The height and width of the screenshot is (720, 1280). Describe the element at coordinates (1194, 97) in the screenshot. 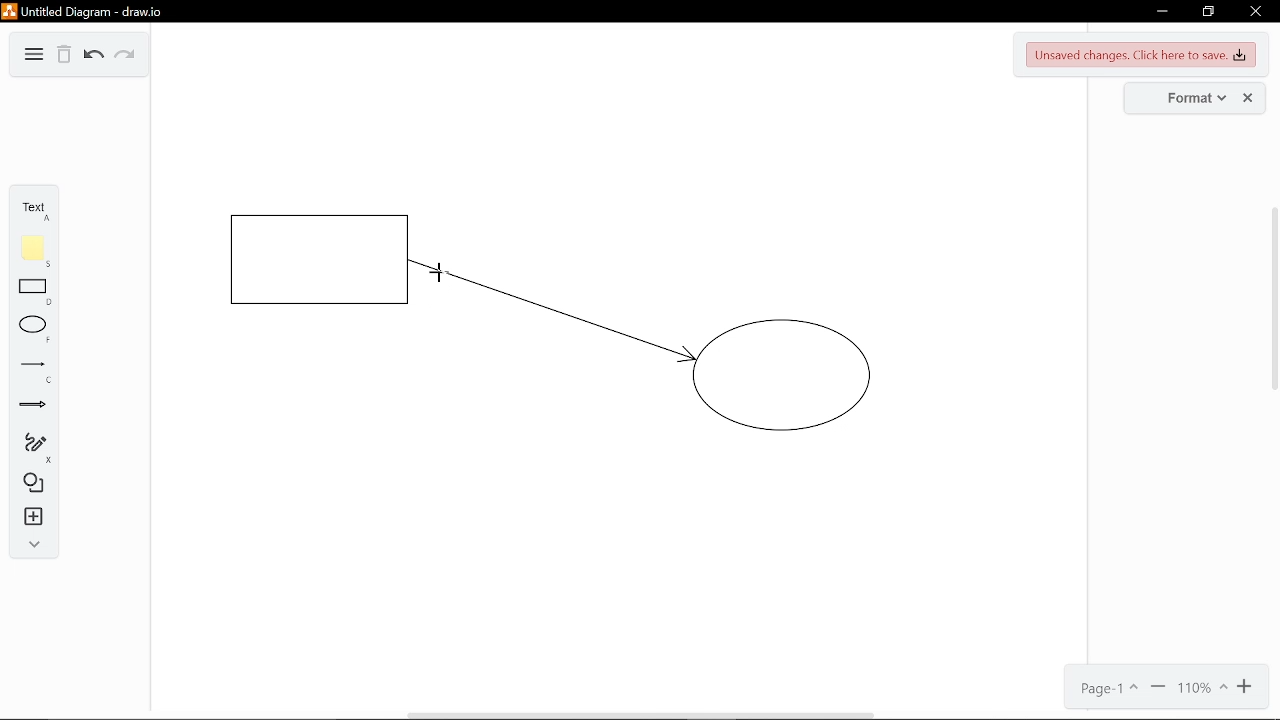

I see `Format` at that location.